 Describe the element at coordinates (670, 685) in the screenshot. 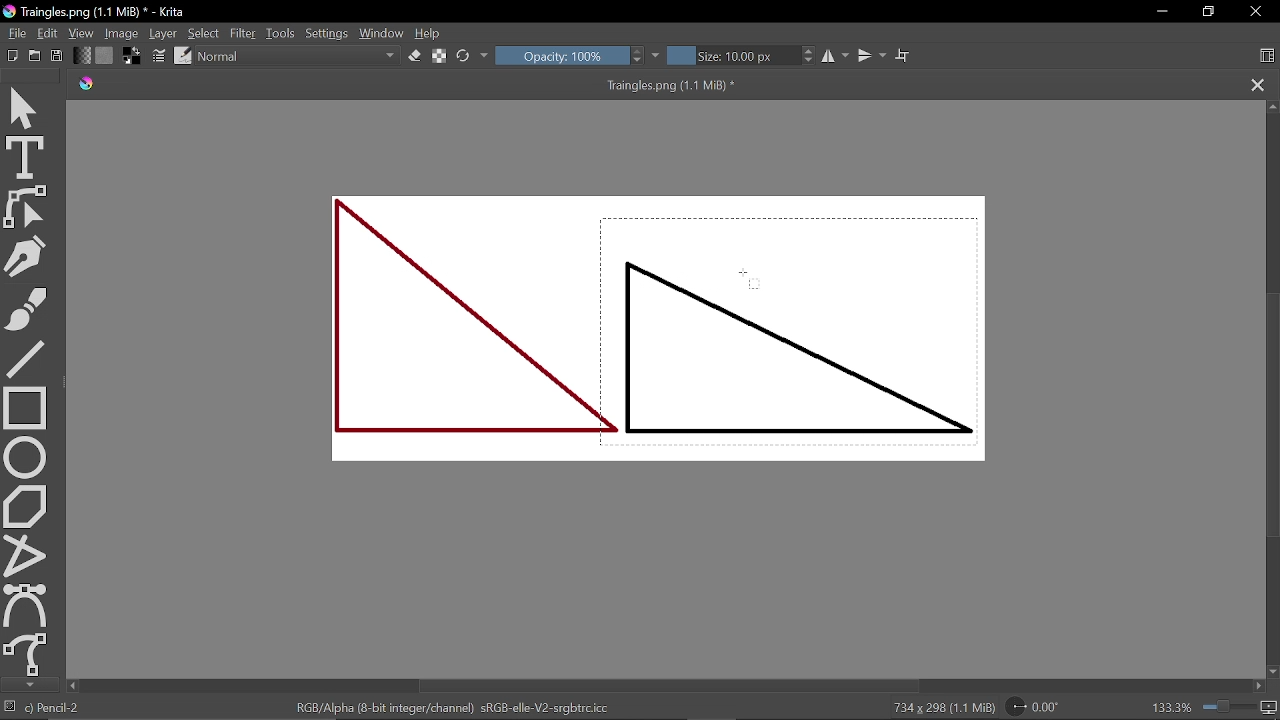

I see `Horizontal scrollbar` at that location.